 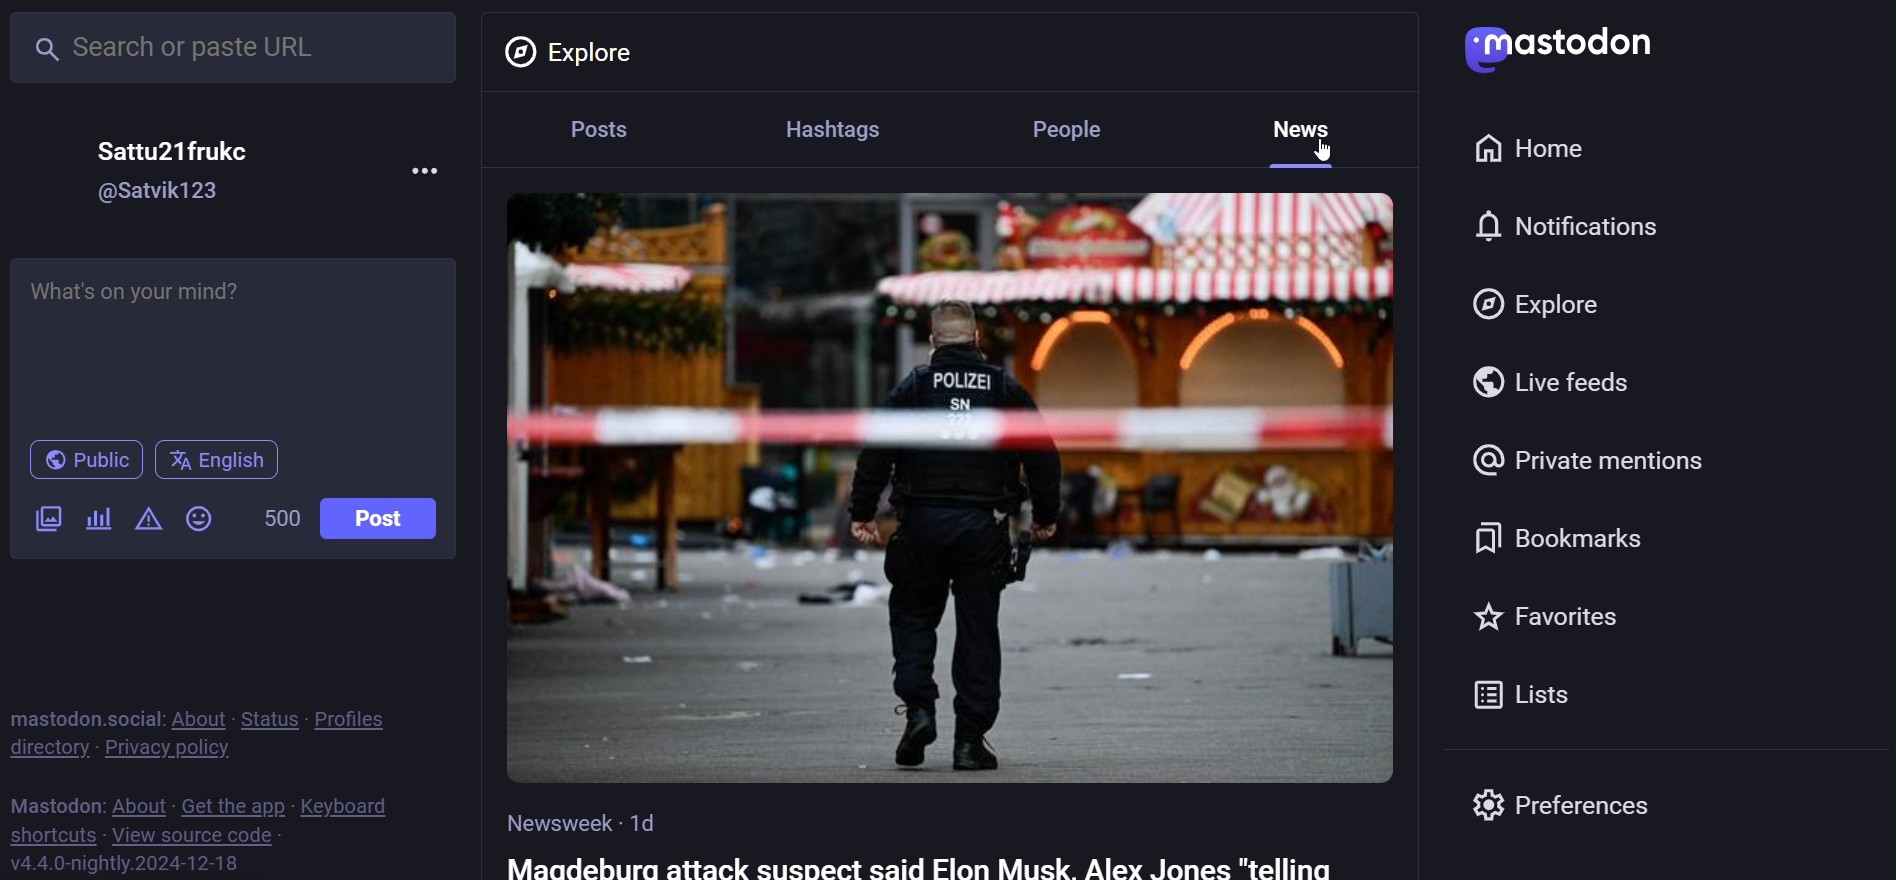 What do you see at coordinates (160, 189) in the screenshot?
I see `@satvik123` at bounding box center [160, 189].